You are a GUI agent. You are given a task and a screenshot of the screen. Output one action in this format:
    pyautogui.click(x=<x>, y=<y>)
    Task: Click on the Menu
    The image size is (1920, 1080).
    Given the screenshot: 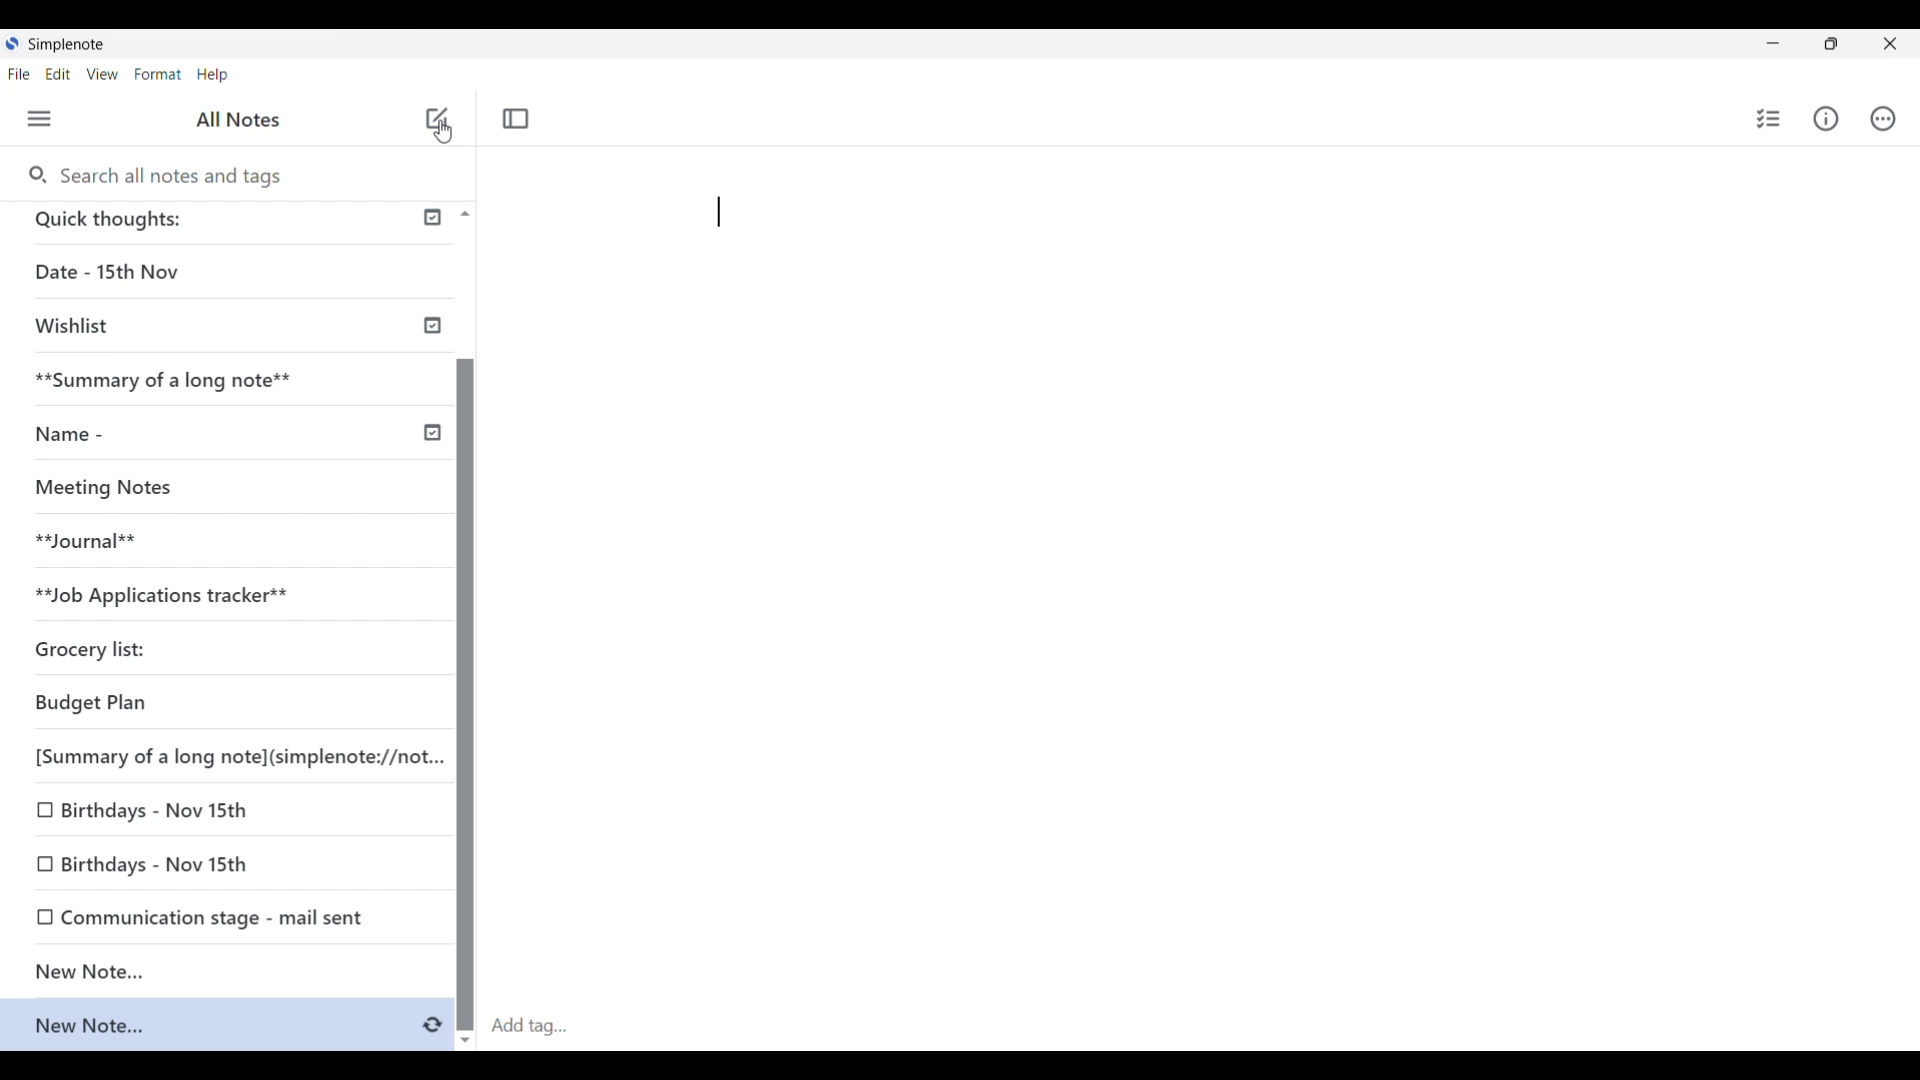 What is the action you would take?
    pyautogui.click(x=40, y=119)
    